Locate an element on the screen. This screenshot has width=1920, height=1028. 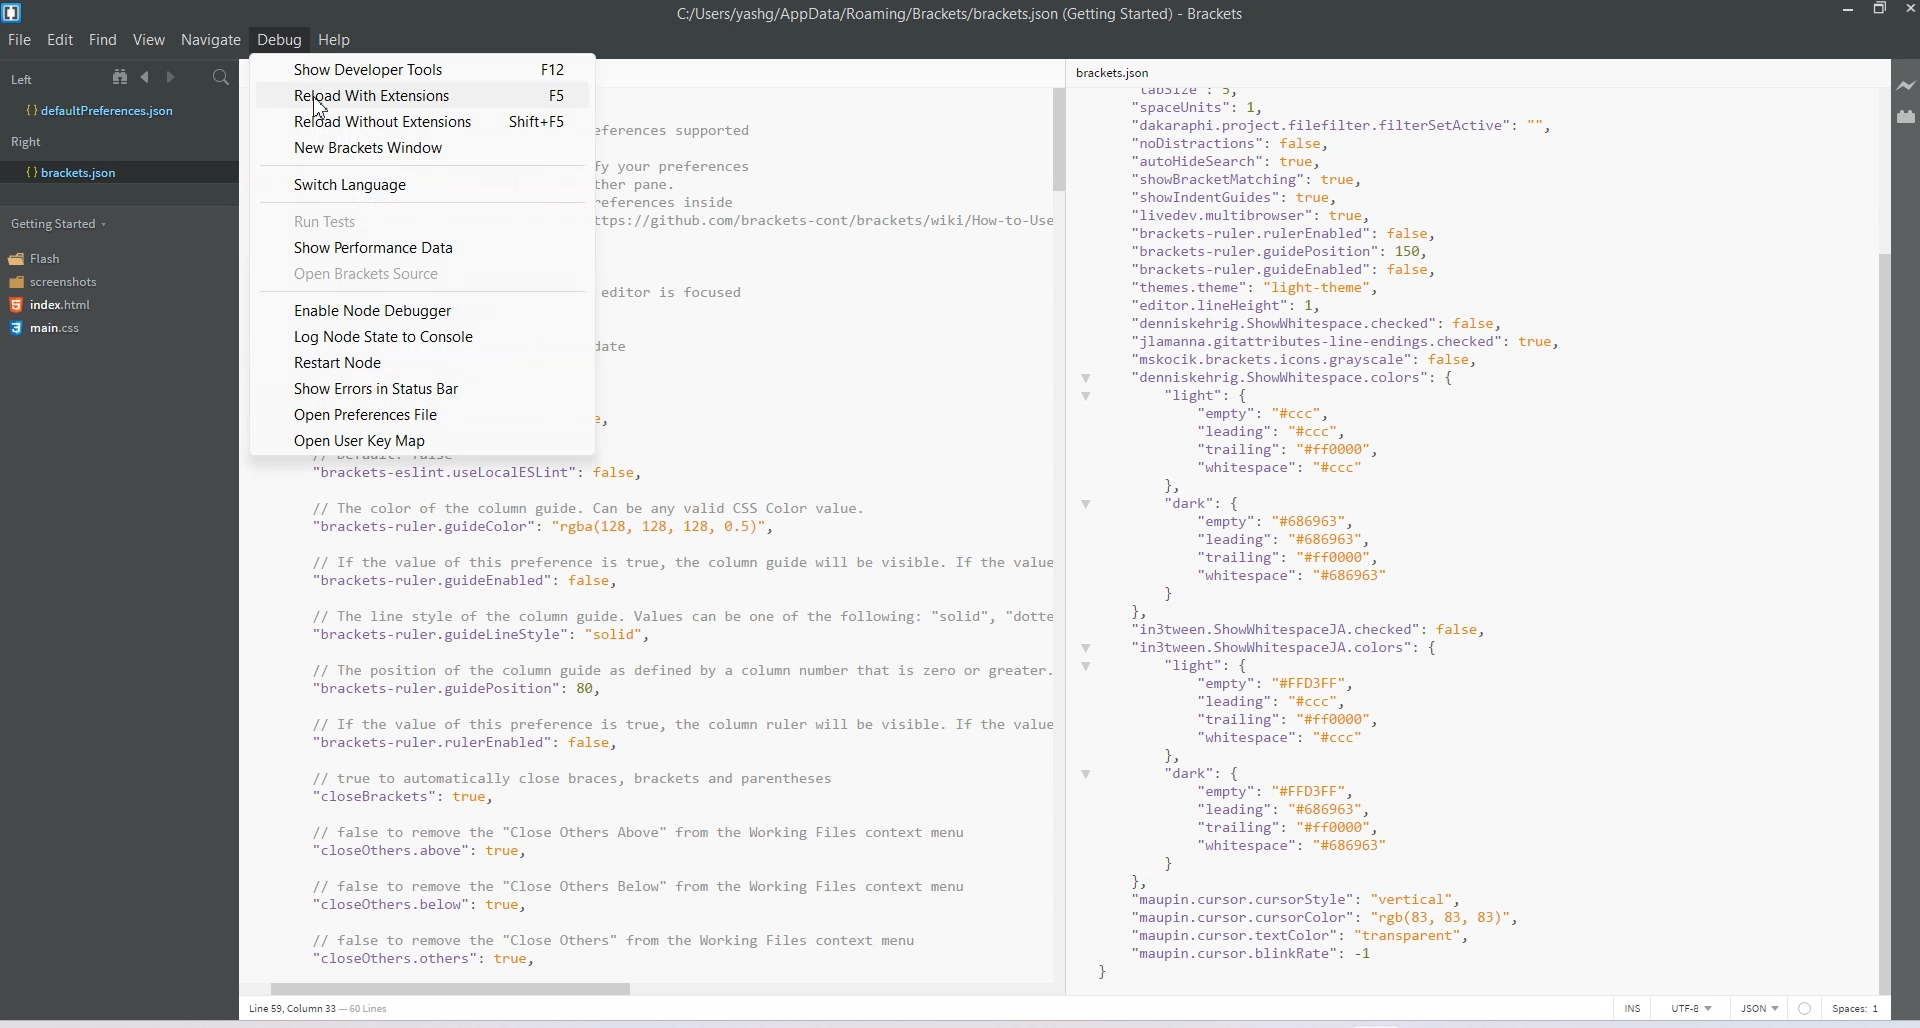
Enable Node Debugger is located at coordinates (423, 308).